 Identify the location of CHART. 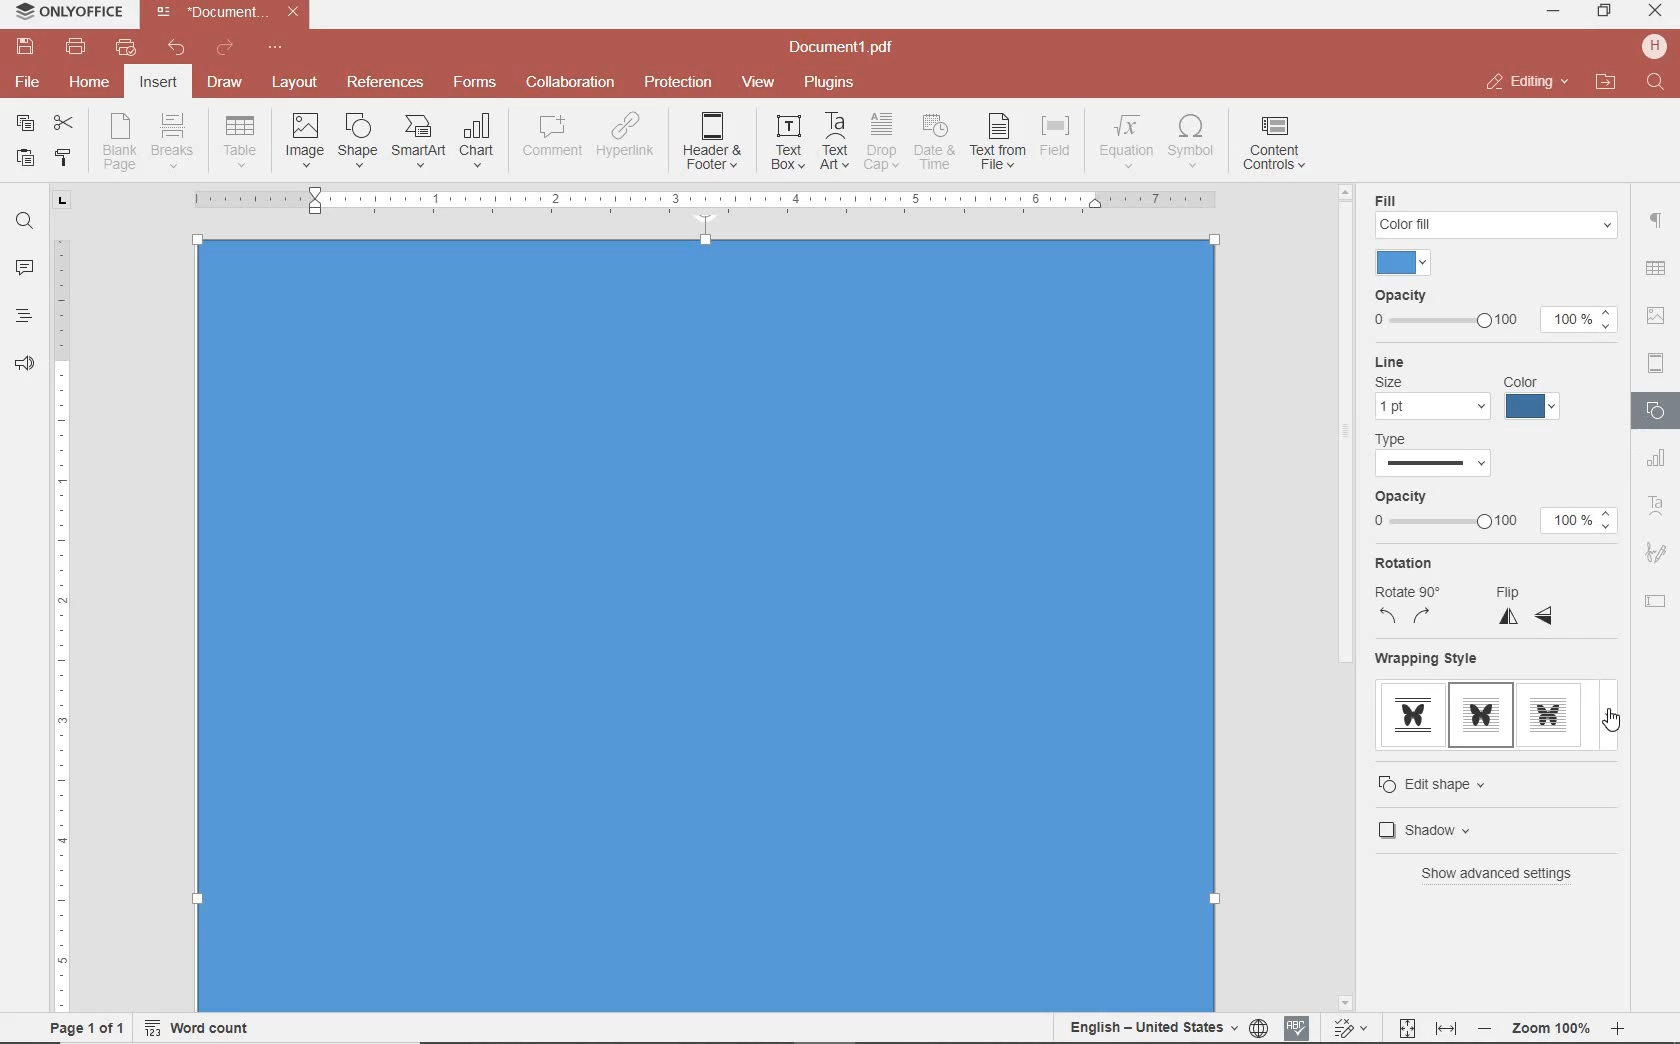
(1657, 459).